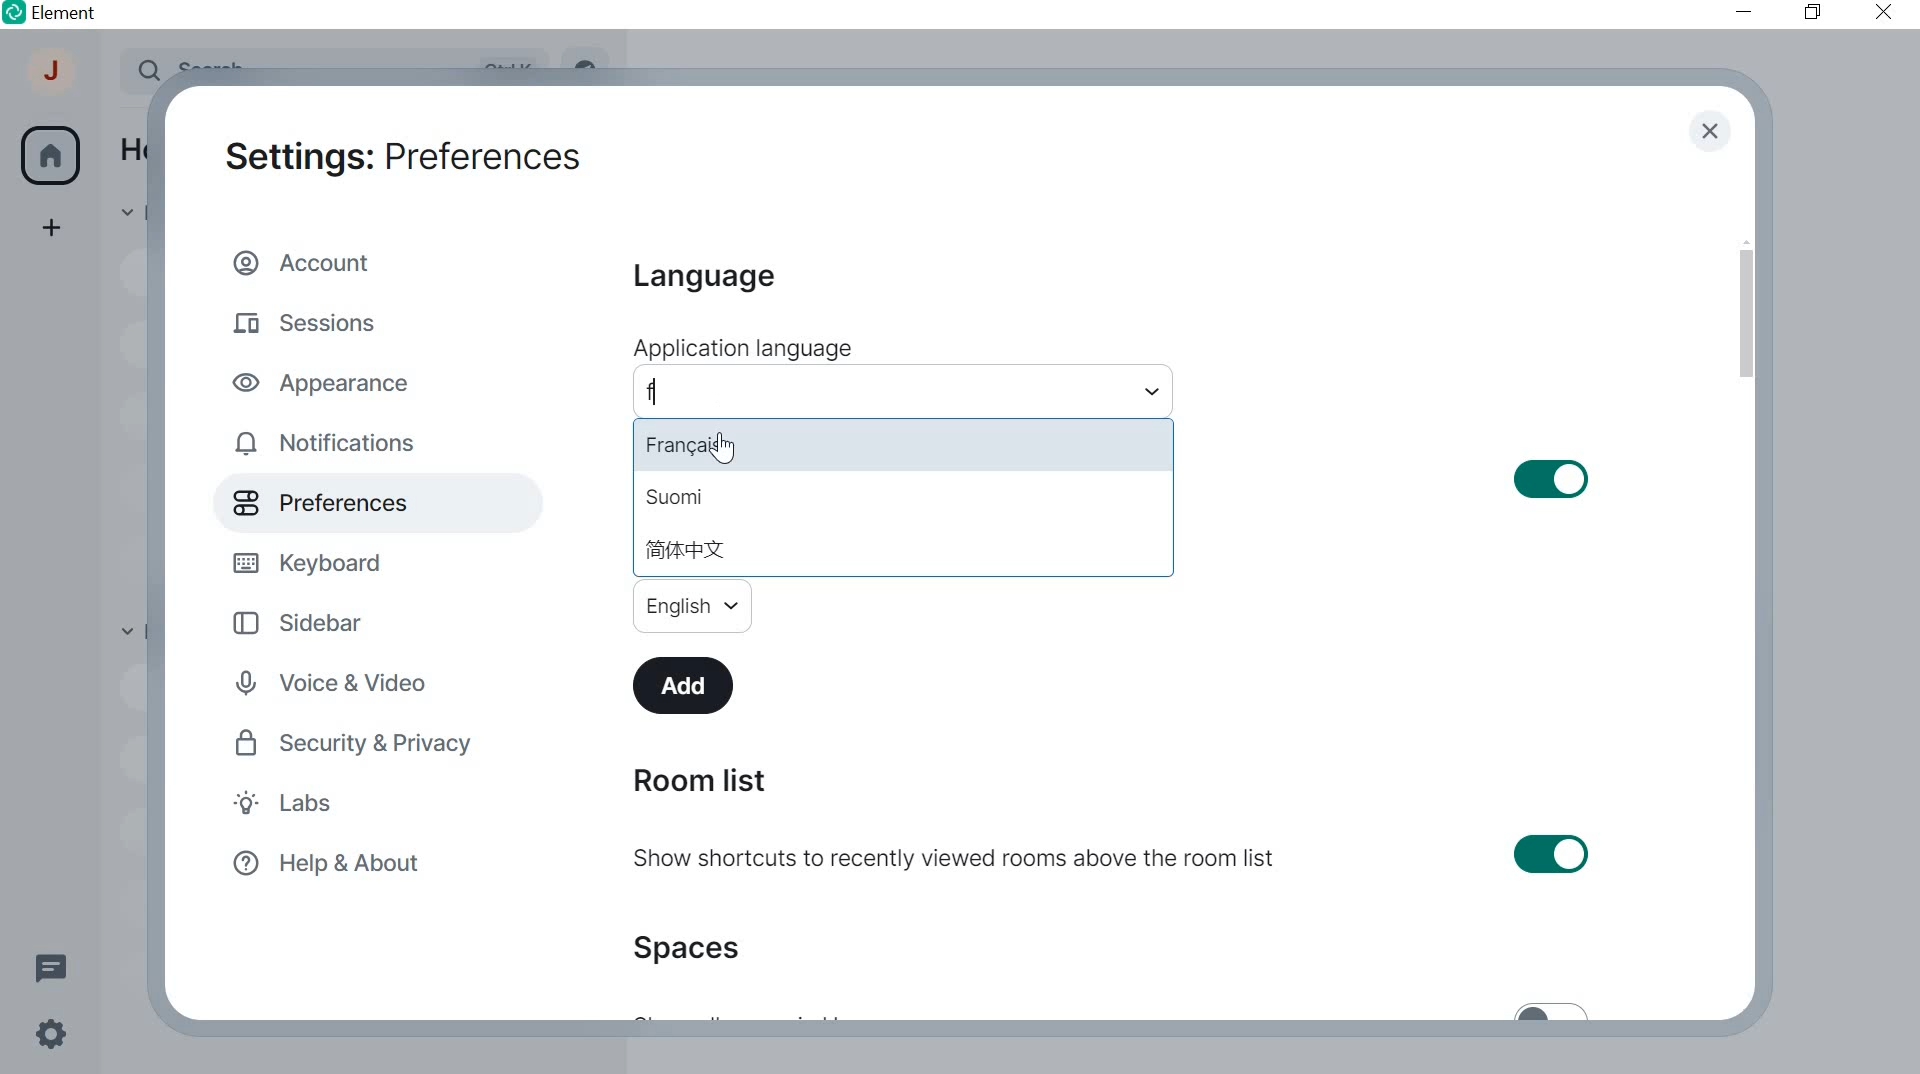 The height and width of the screenshot is (1074, 1920). I want to click on CLOSE, so click(1709, 133).